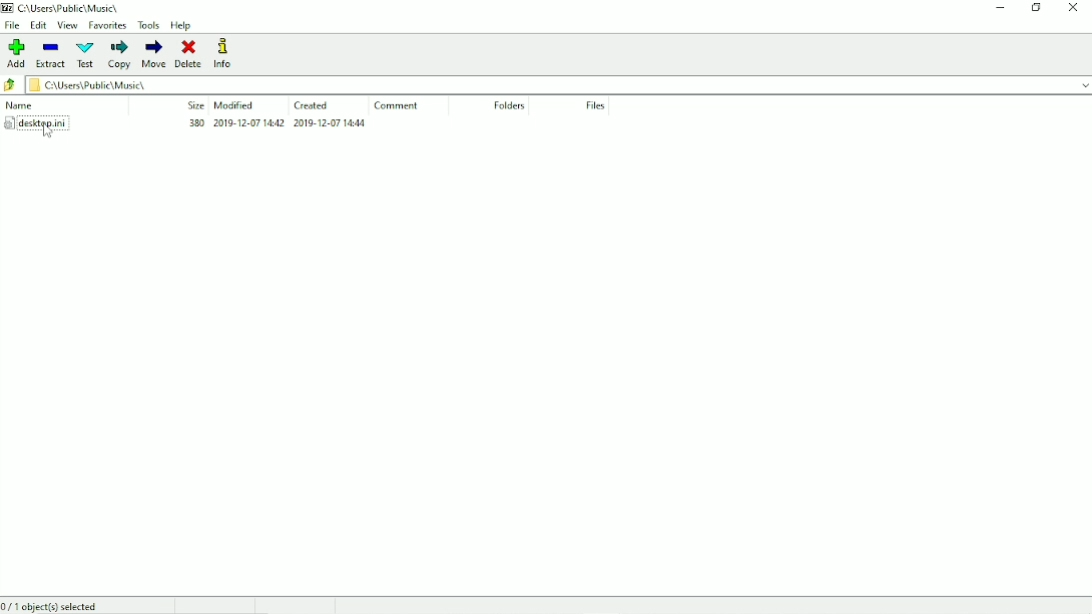  Describe the element at coordinates (231, 53) in the screenshot. I see `Info` at that location.